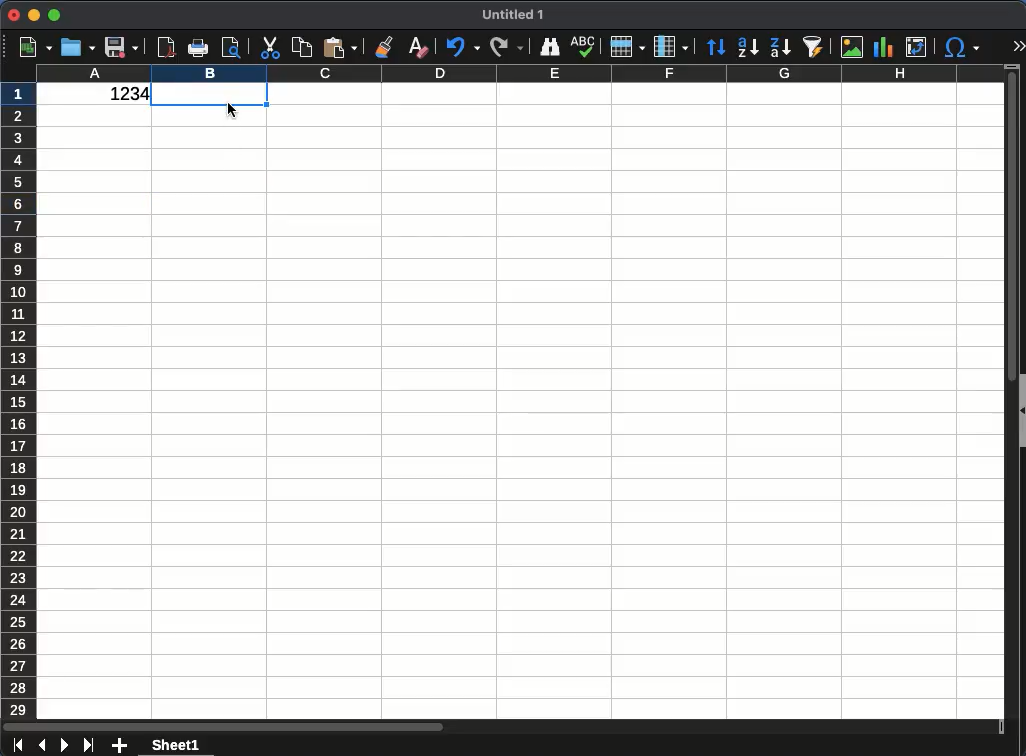 The width and height of the screenshot is (1026, 756). What do you see at coordinates (918, 47) in the screenshot?
I see `pivot table` at bounding box center [918, 47].